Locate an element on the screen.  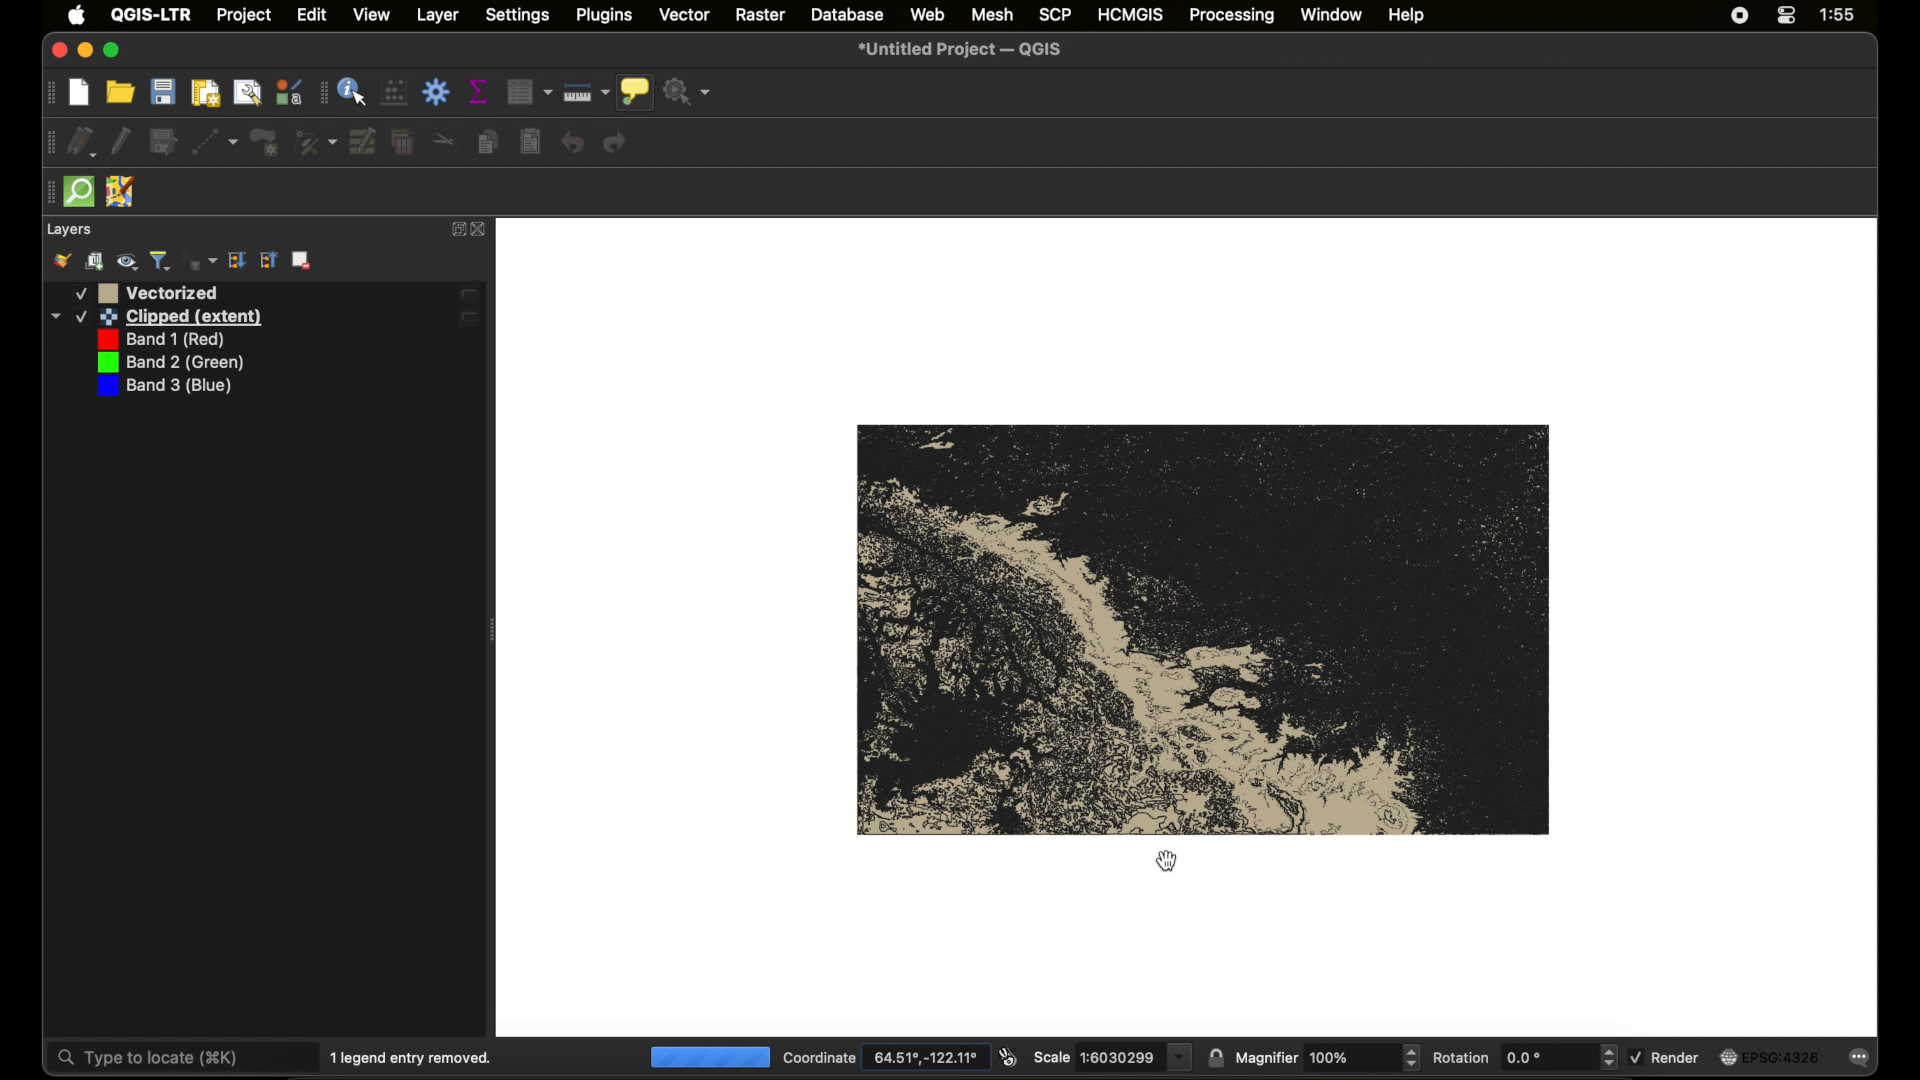
vector is located at coordinates (686, 14).